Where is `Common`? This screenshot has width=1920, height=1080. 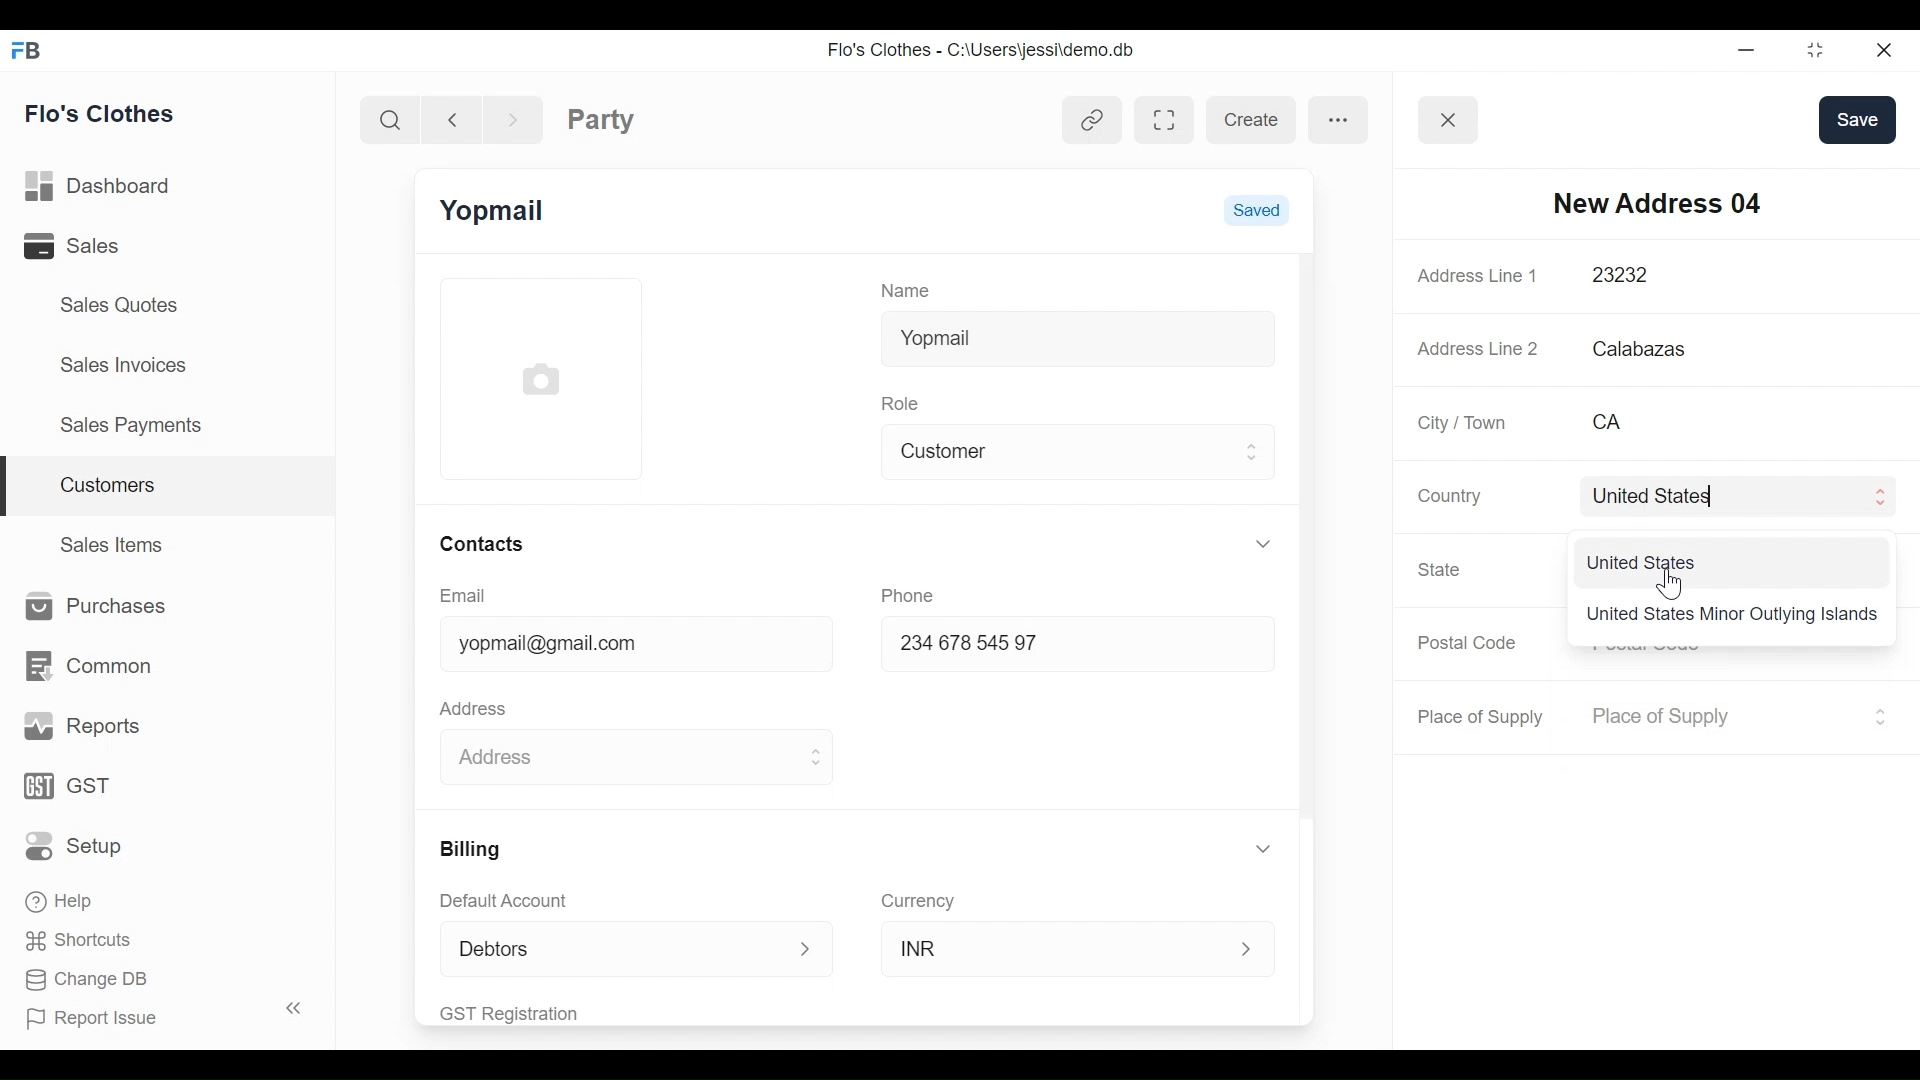 Common is located at coordinates (86, 666).